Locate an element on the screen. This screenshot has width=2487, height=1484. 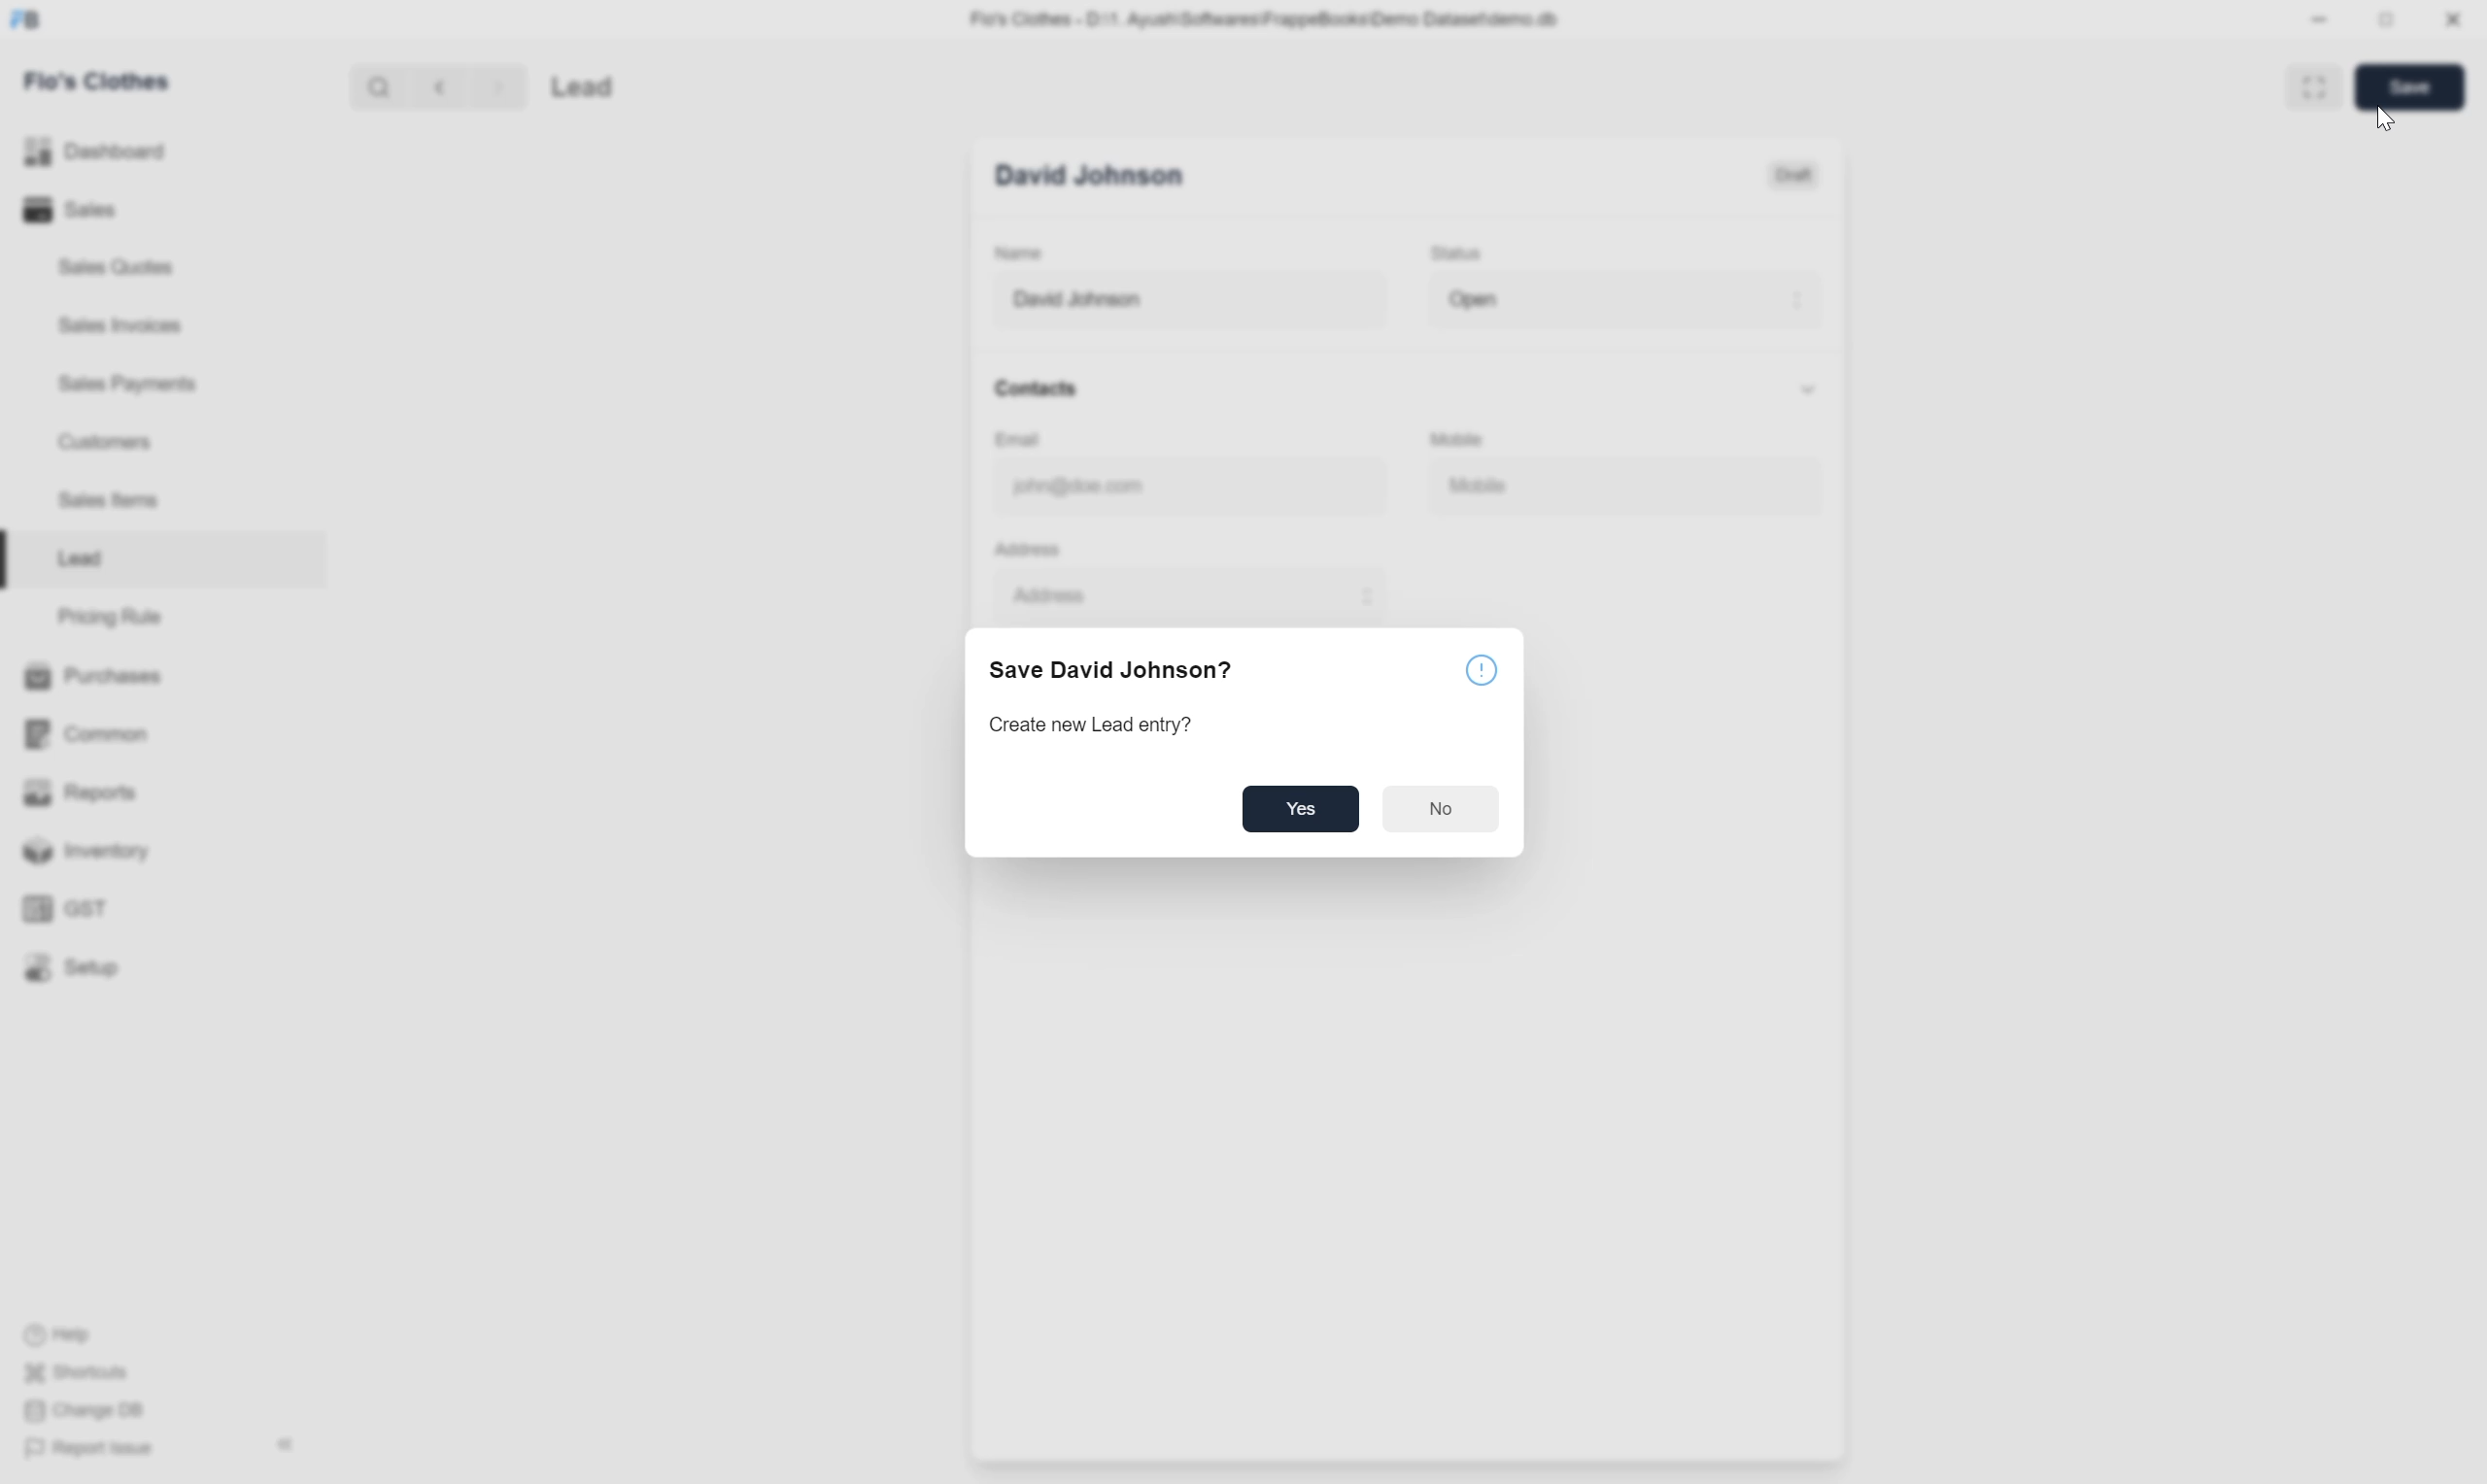
cursor is located at coordinates (2386, 123).